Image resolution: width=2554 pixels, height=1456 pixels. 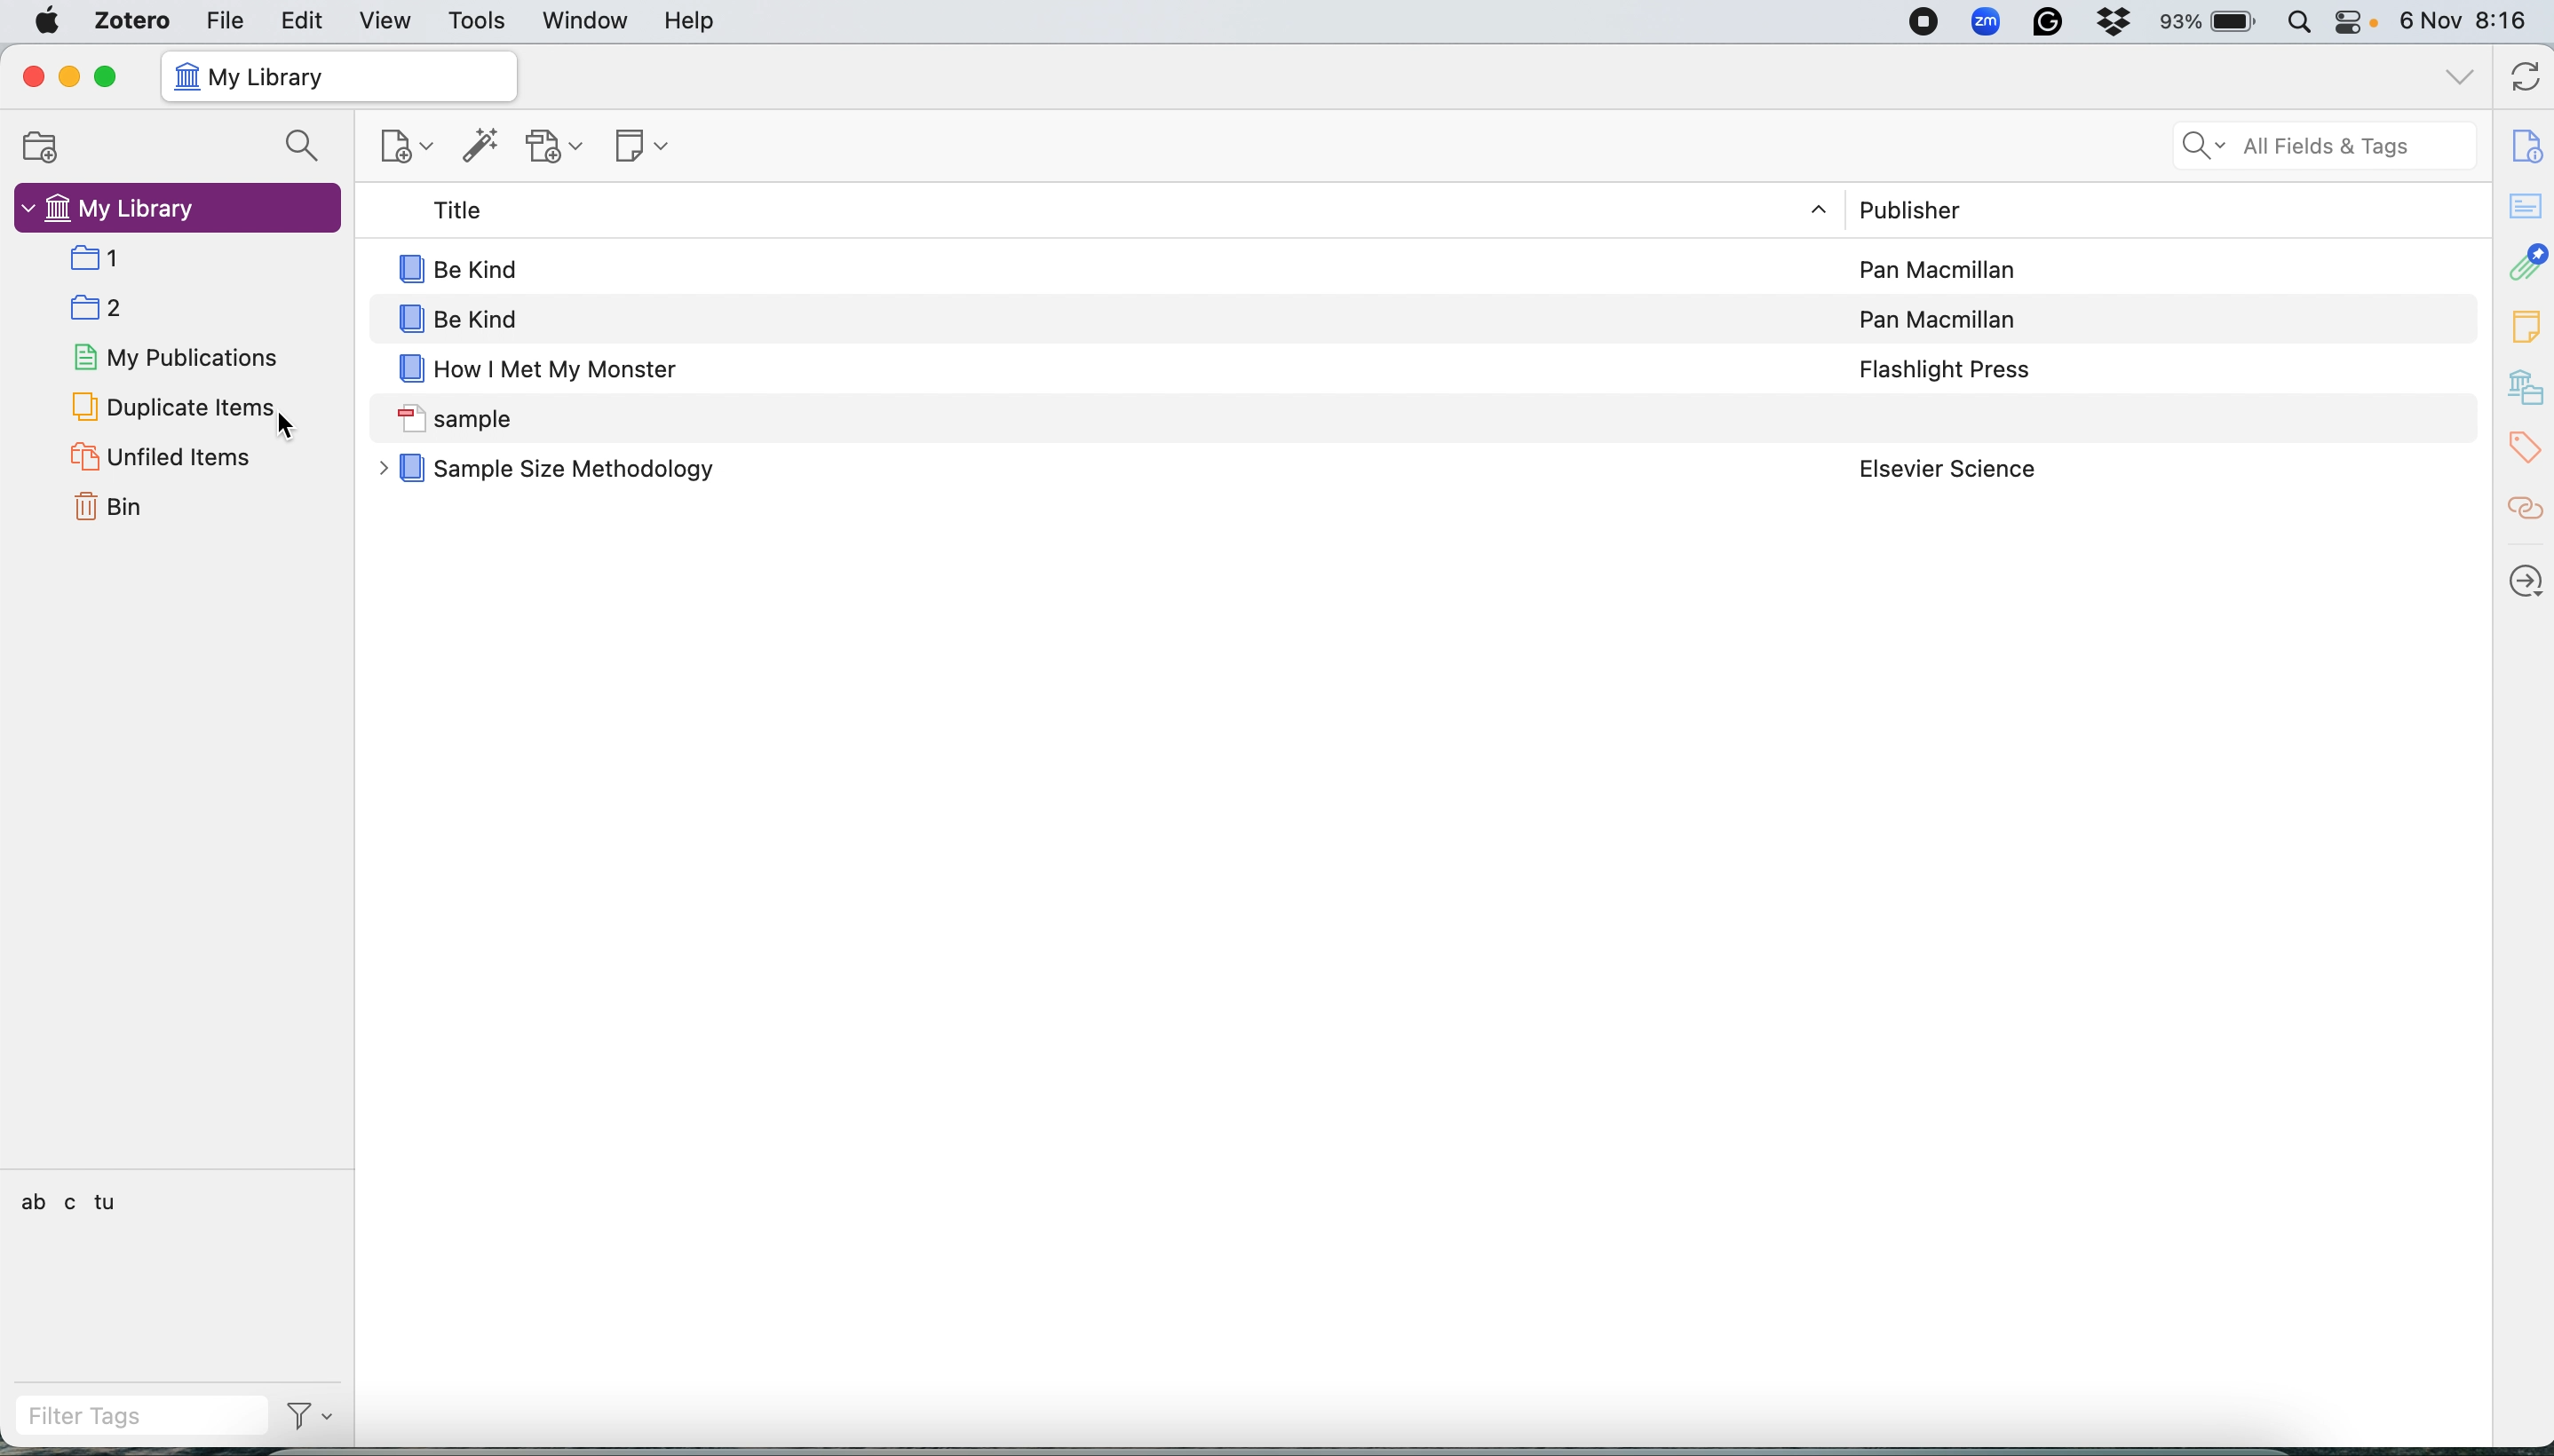 What do you see at coordinates (71, 1200) in the screenshot?
I see `tags` at bounding box center [71, 1200].